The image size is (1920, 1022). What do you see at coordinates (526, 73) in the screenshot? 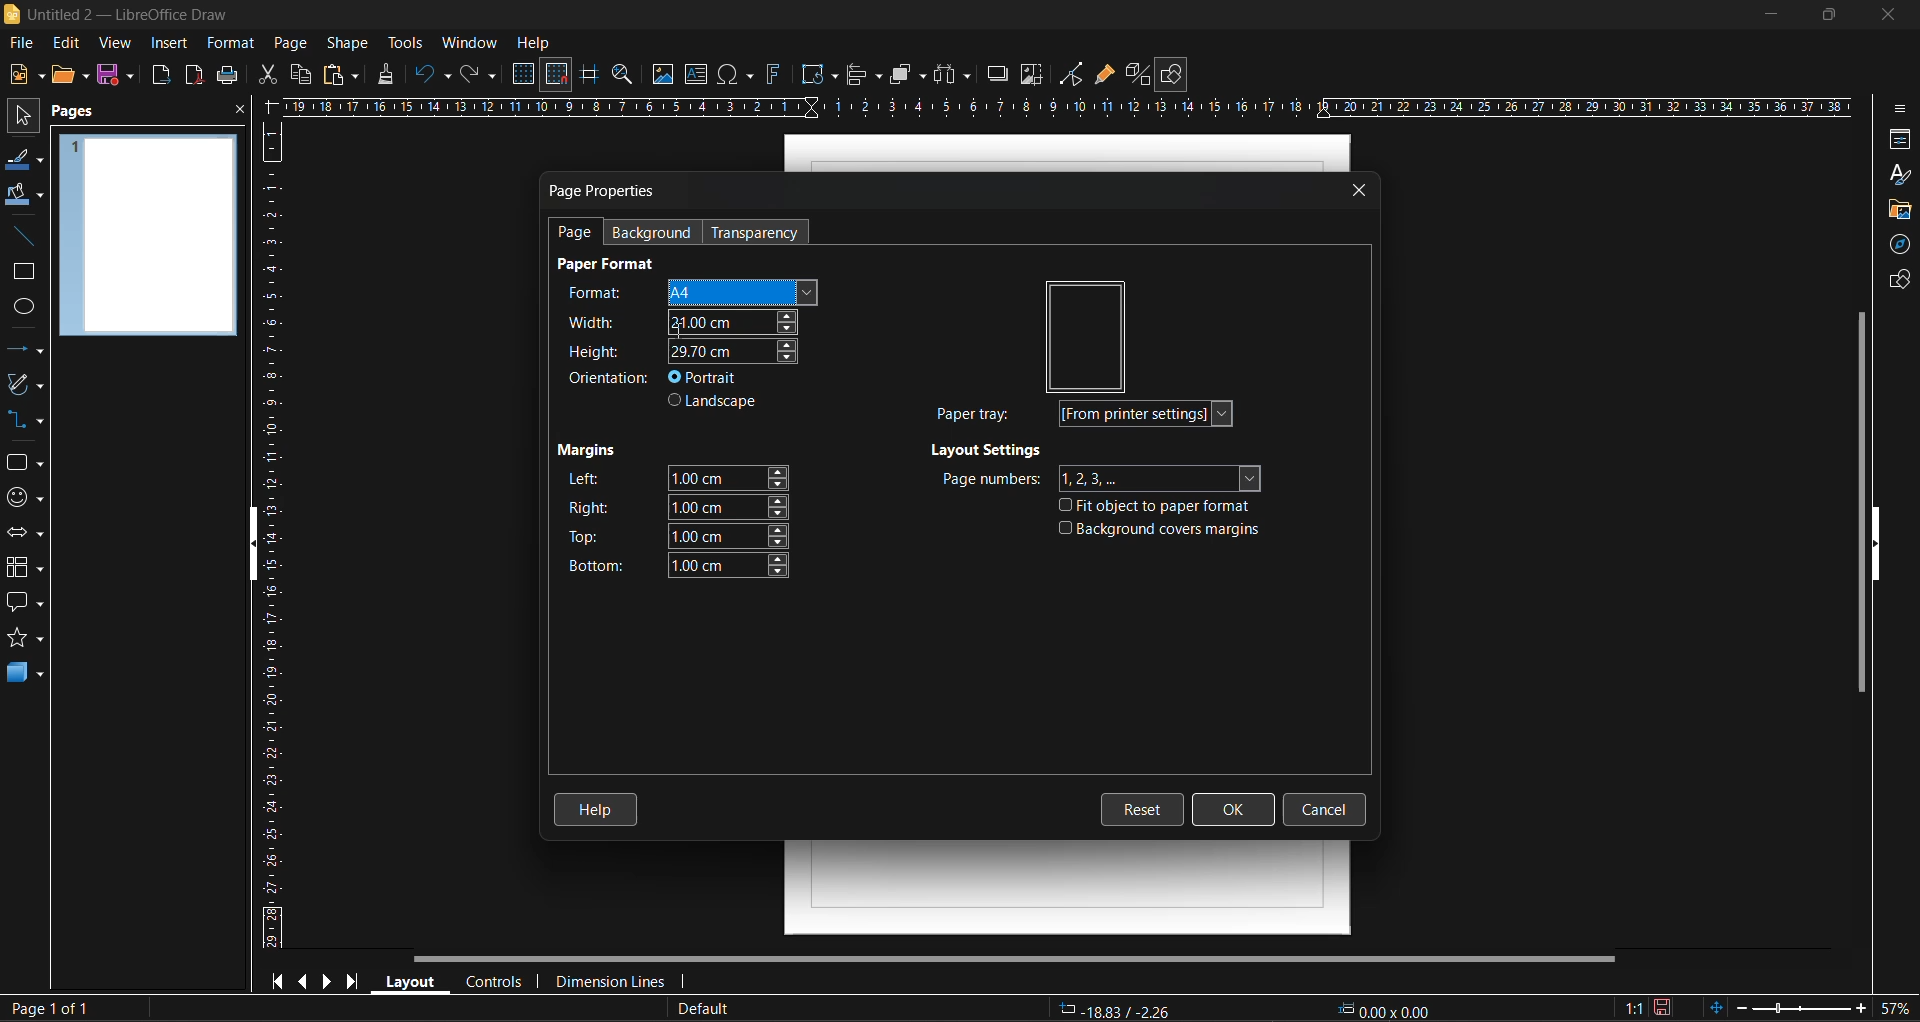
I see `display grid` at bounding box center [526, 73].